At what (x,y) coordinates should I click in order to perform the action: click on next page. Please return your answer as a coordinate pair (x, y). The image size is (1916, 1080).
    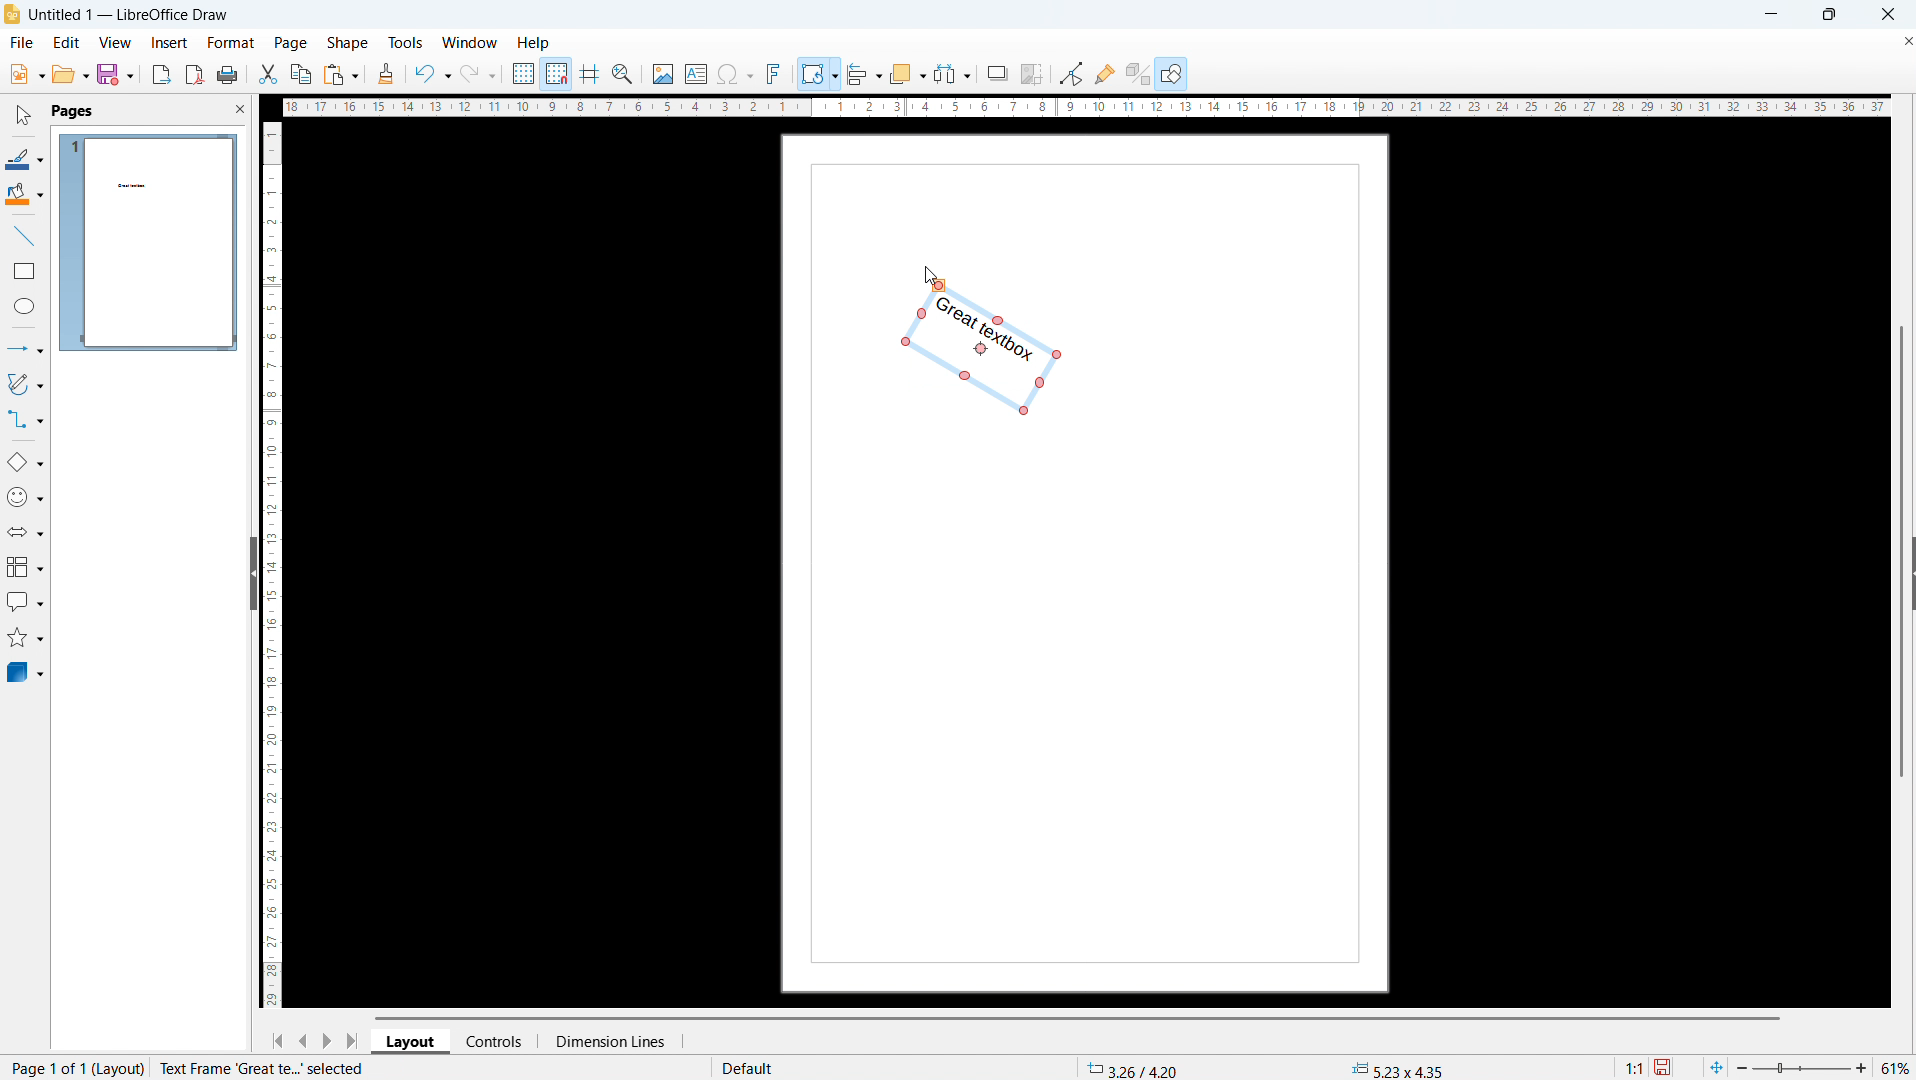
    Looking at the image, I should click on (328, 1040).